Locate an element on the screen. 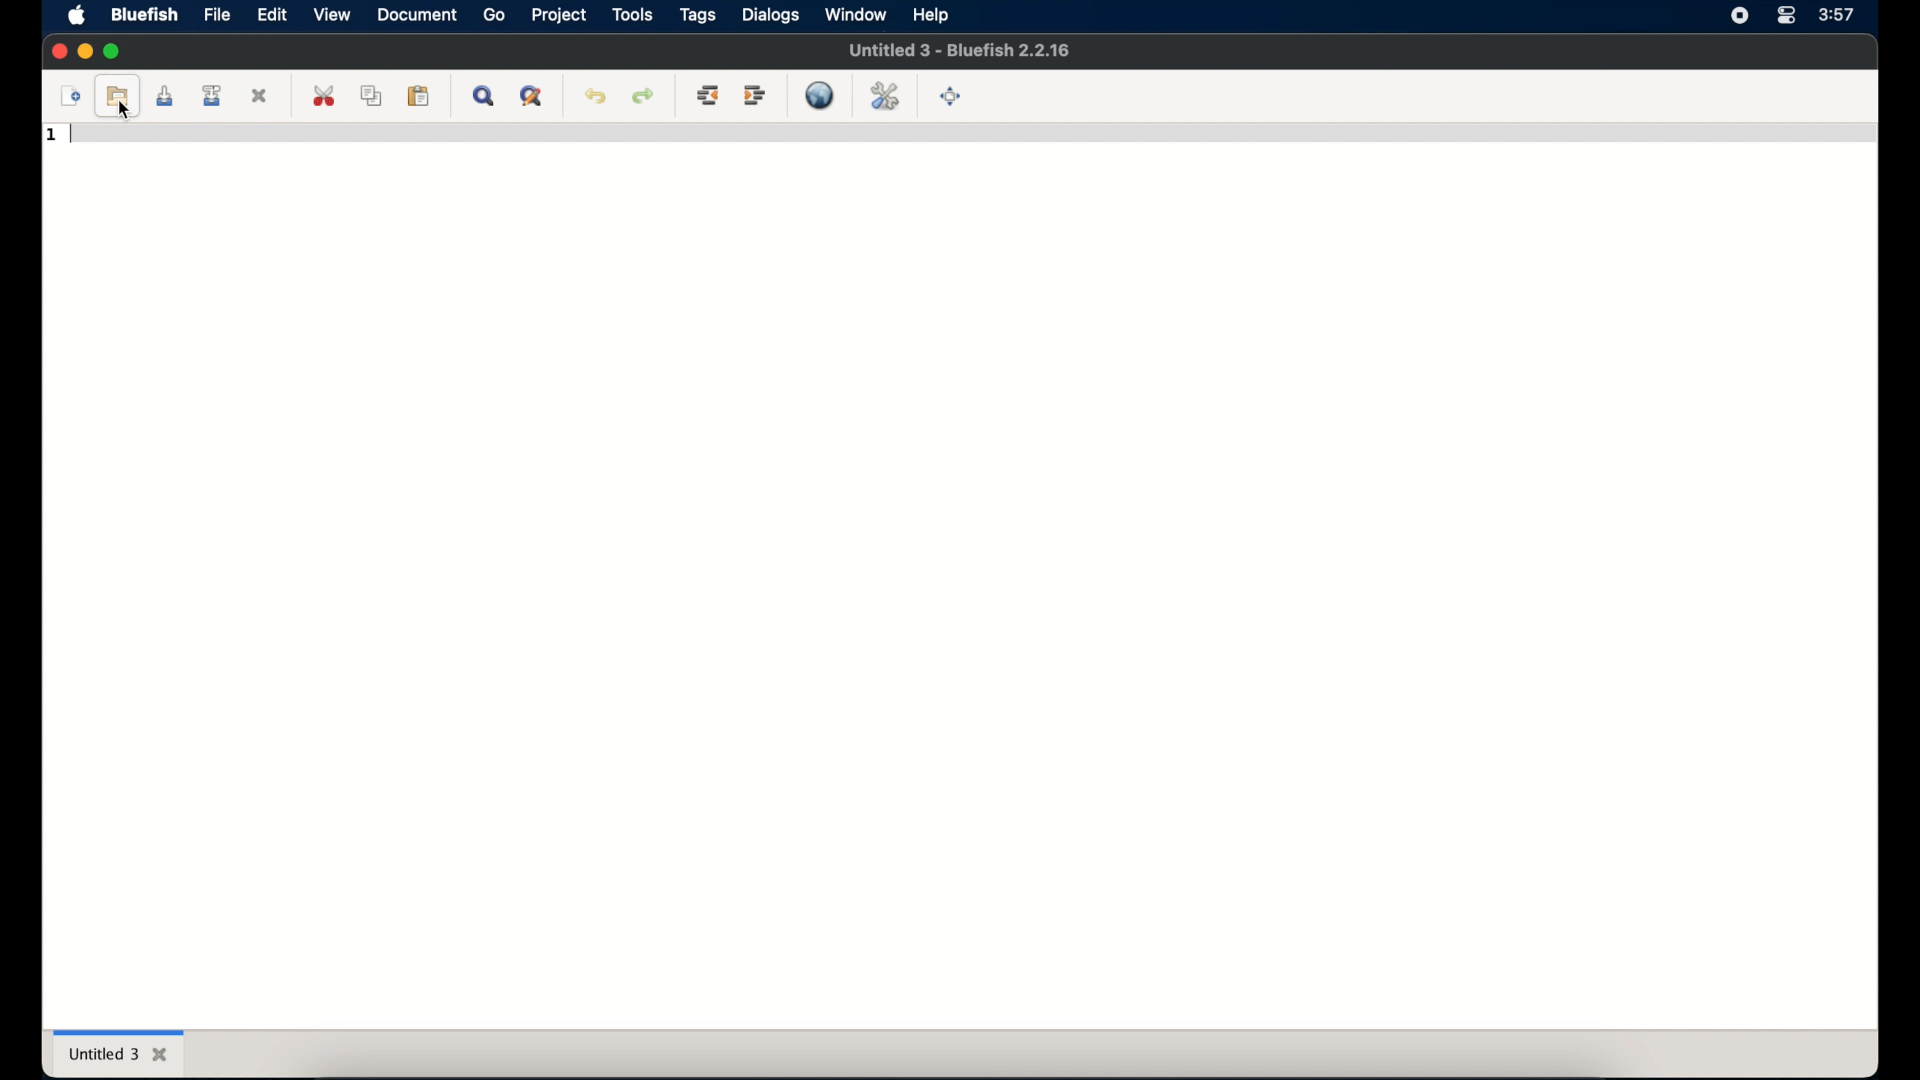 This screenshot has height=1080, width=1920. full screen is located at coordinates (952, 97).